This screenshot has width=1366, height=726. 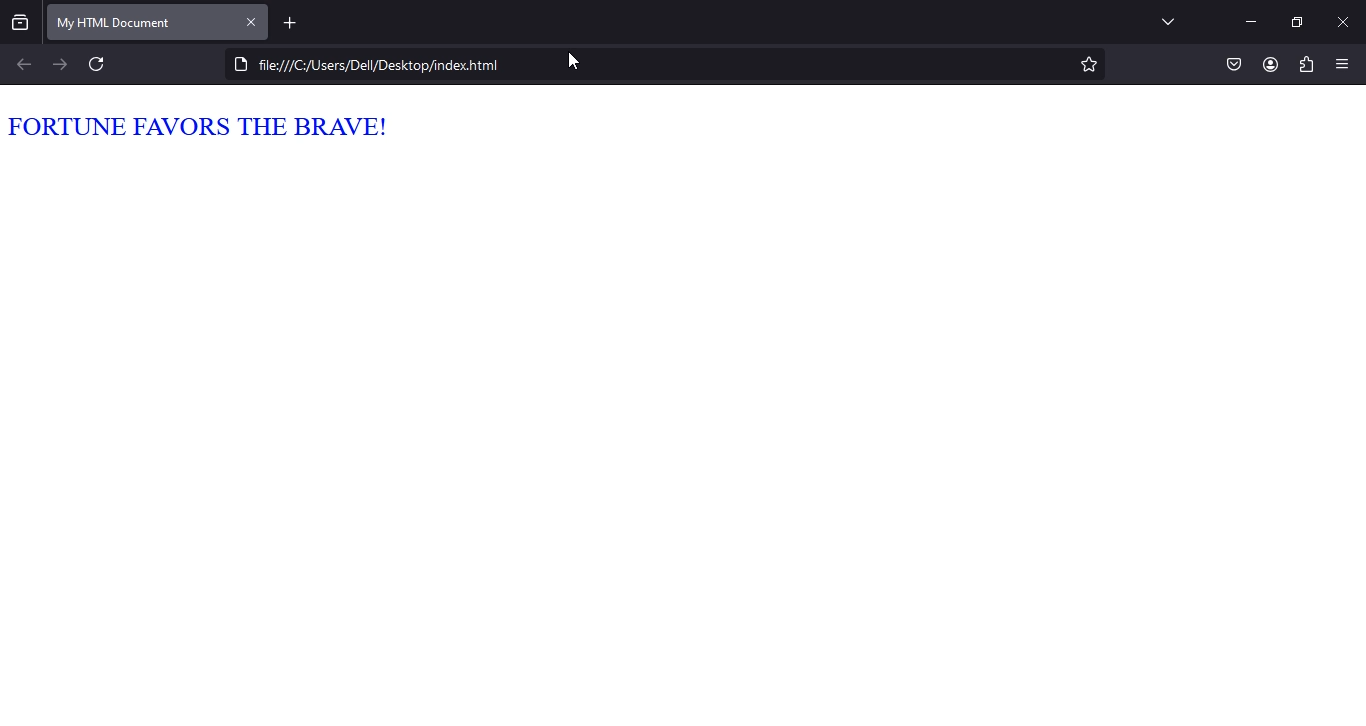 What do you see at coordinates (59, 63) in the screenshot?
I see `forward` at bounding box center [59, 63].